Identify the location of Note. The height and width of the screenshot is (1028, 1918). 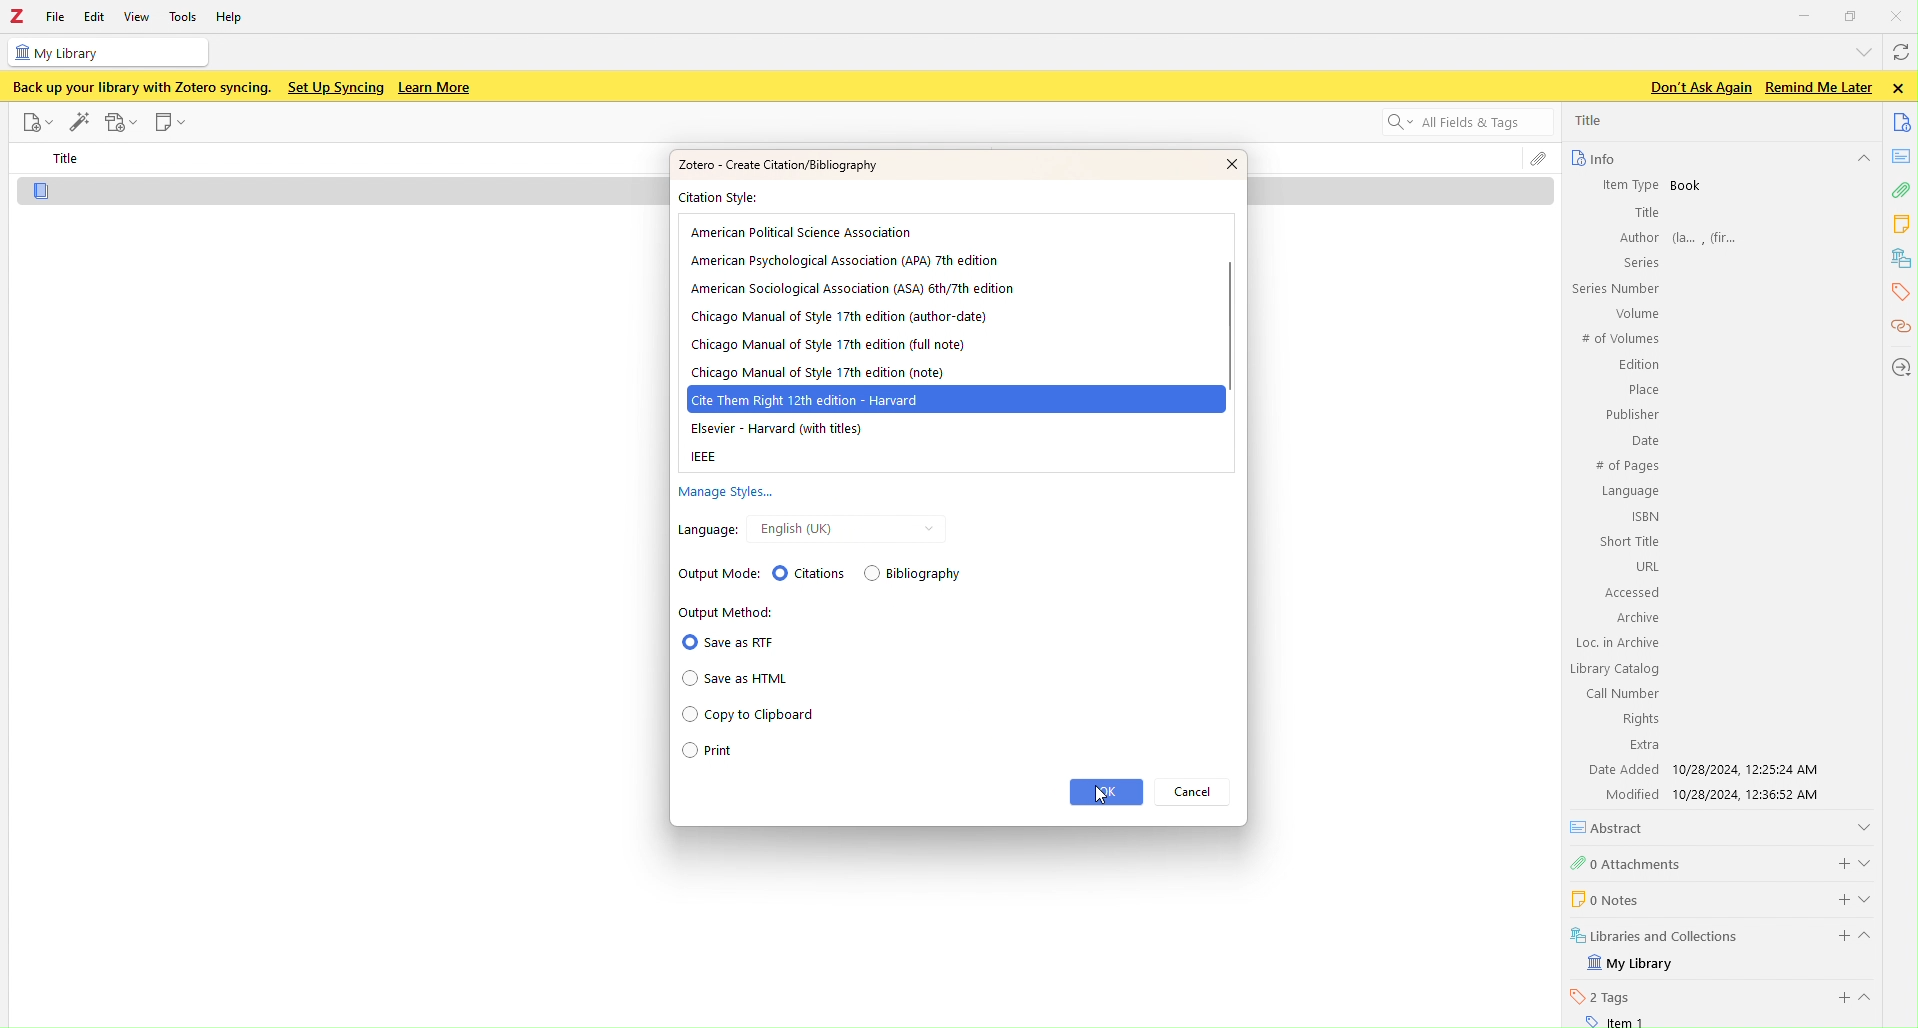
(172, 123).